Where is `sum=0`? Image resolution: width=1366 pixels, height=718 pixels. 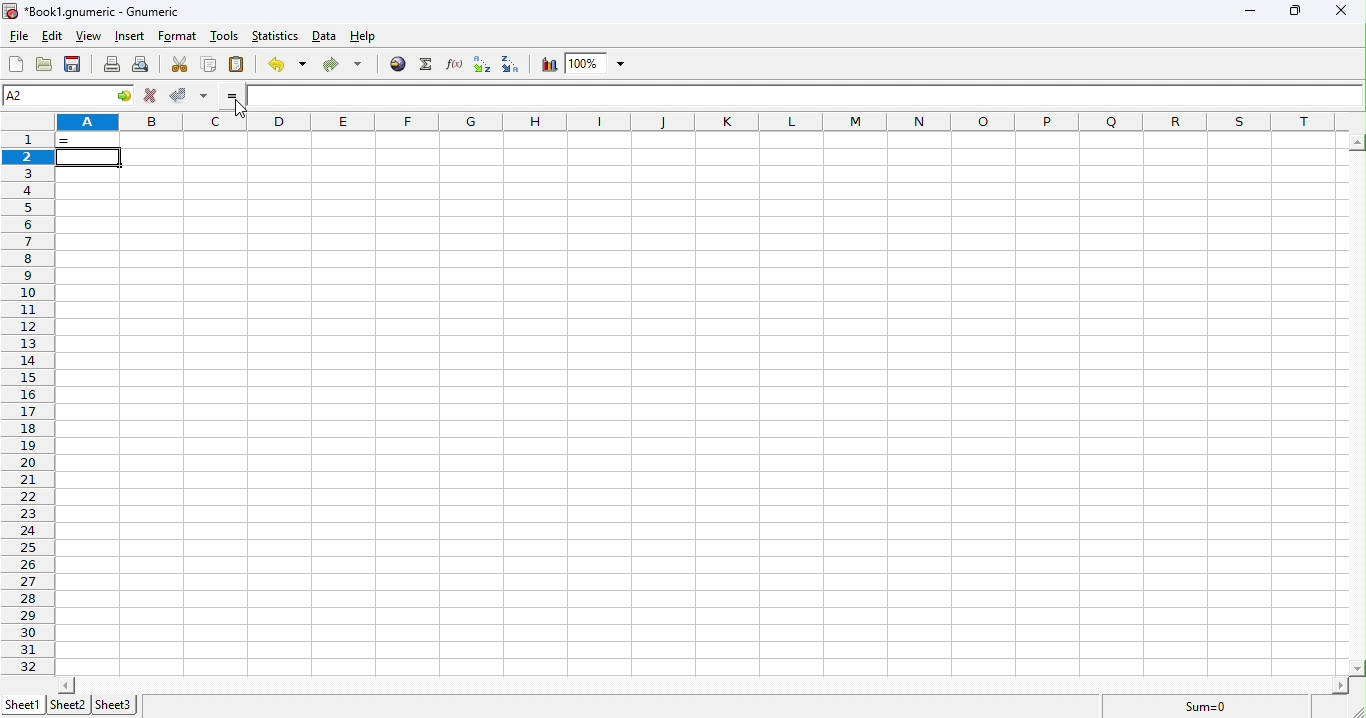 sum=0 is located at coordinates (1206, 708).